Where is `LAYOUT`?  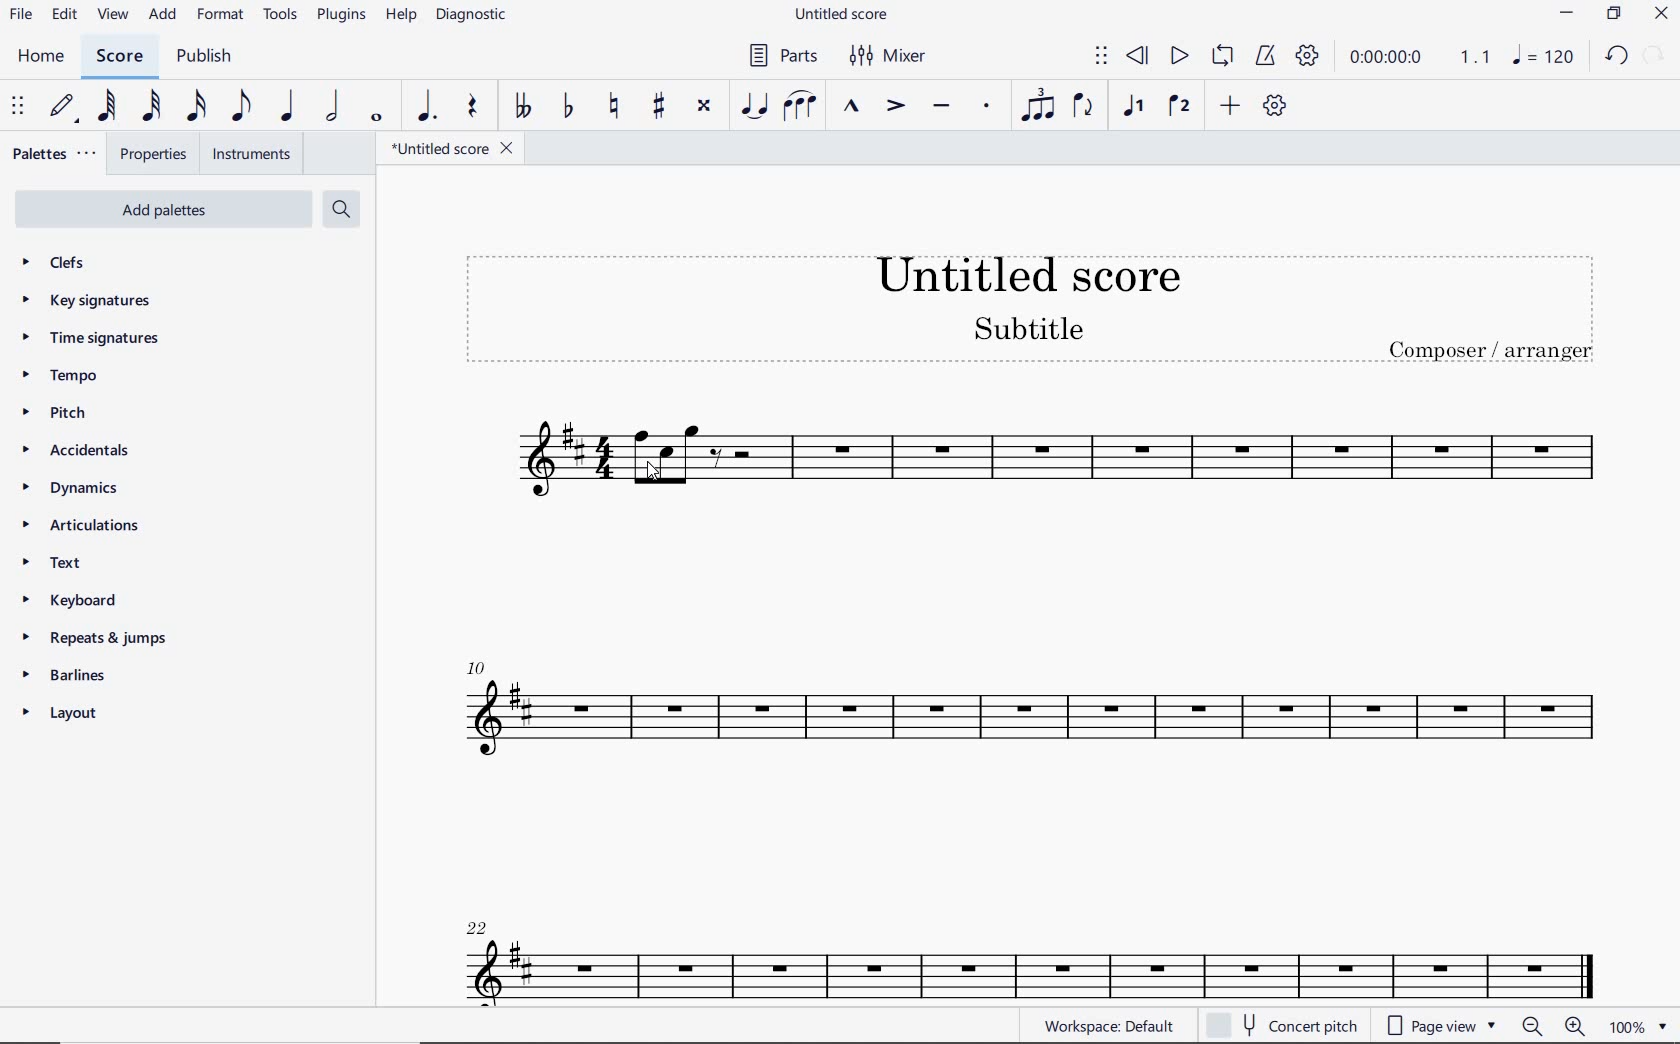
LAYOUT is located at coordinates (63, 714).